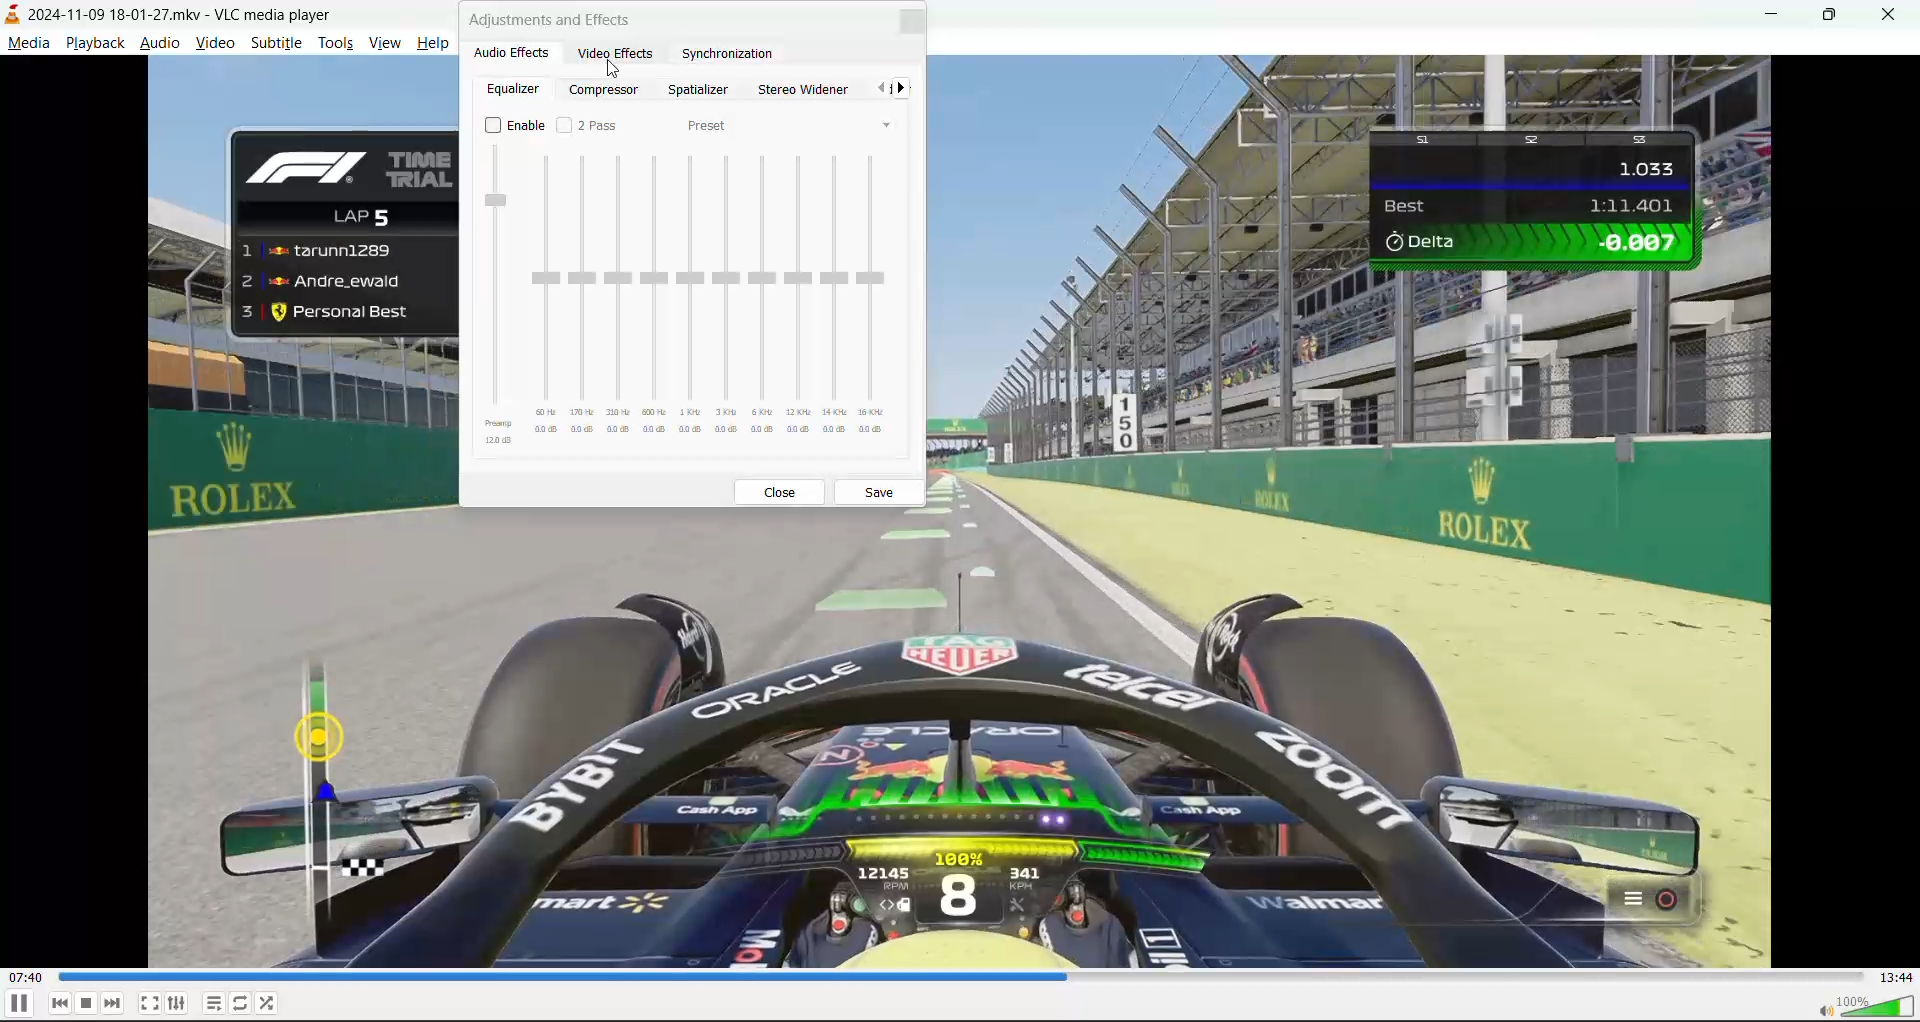  I want to click on close, so click(910, 23).